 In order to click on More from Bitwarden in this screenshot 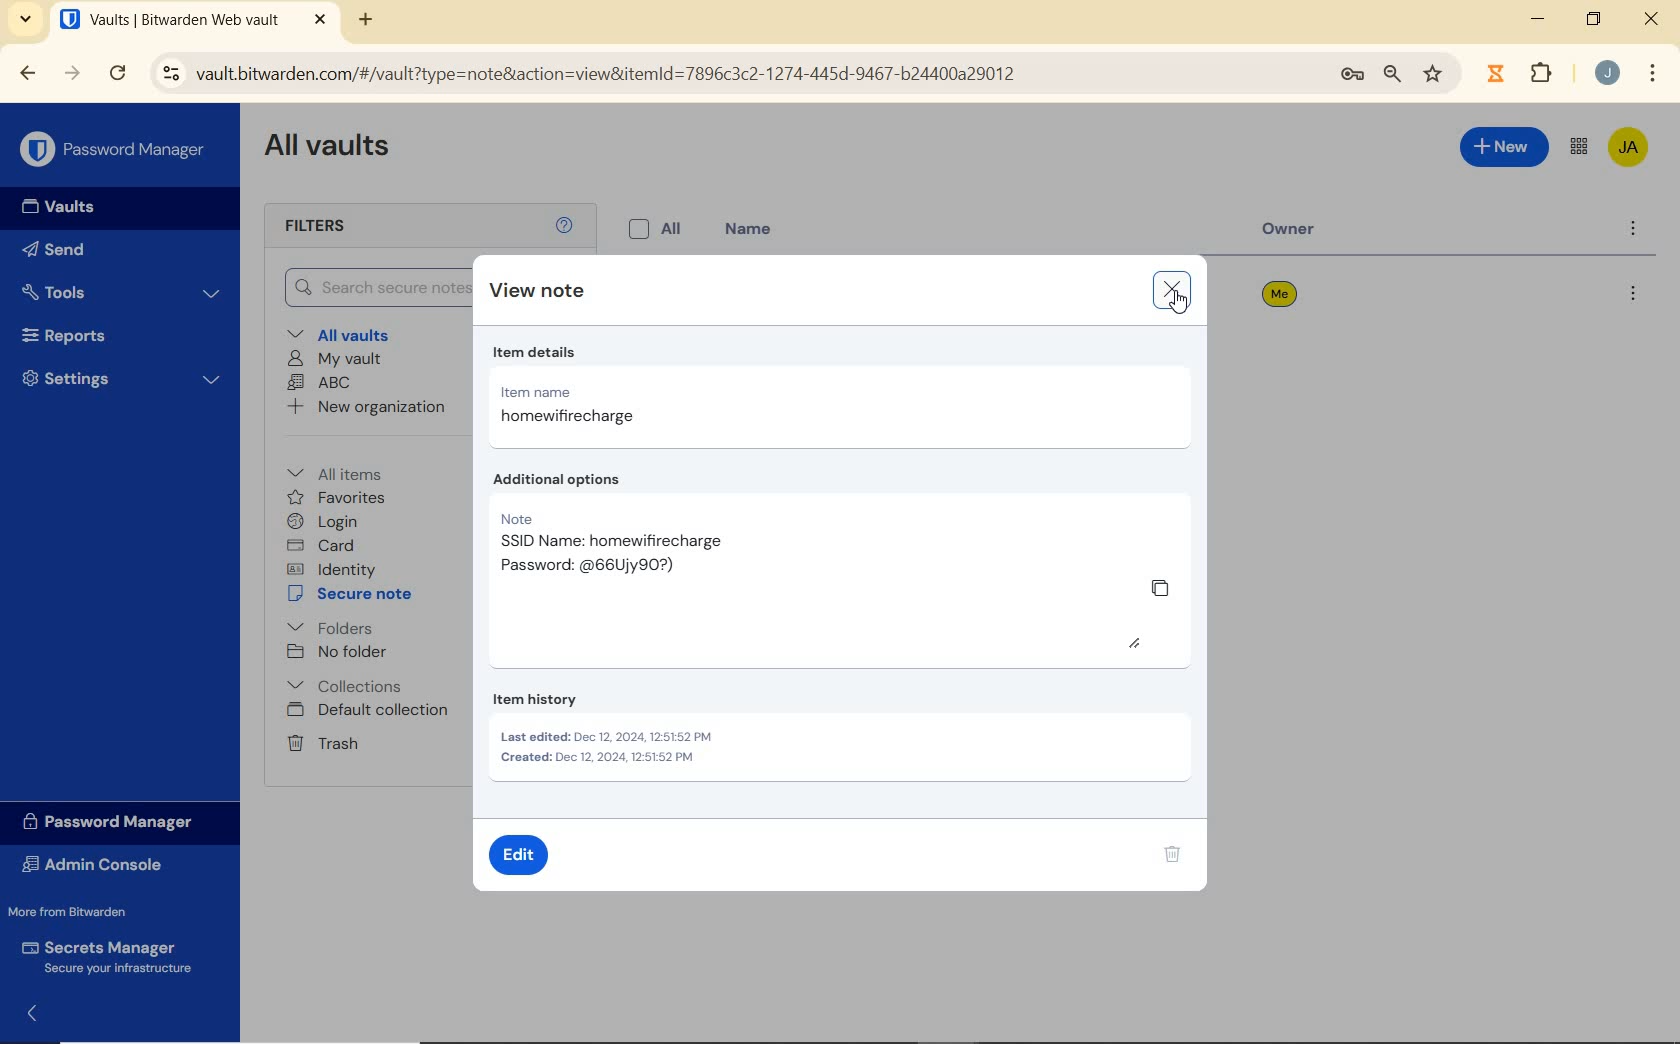, I will do `click(81, 911)`.